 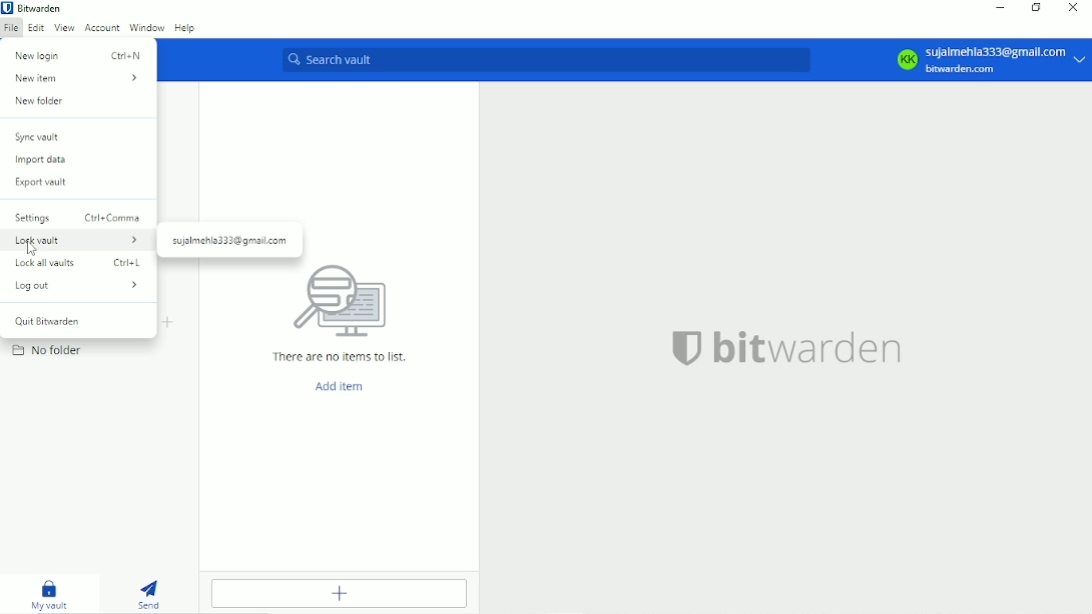 What do you see at coordinates (80, 54) in the screenshot?
I see `New login   ctrl+N` at bounding box center [80, 54].